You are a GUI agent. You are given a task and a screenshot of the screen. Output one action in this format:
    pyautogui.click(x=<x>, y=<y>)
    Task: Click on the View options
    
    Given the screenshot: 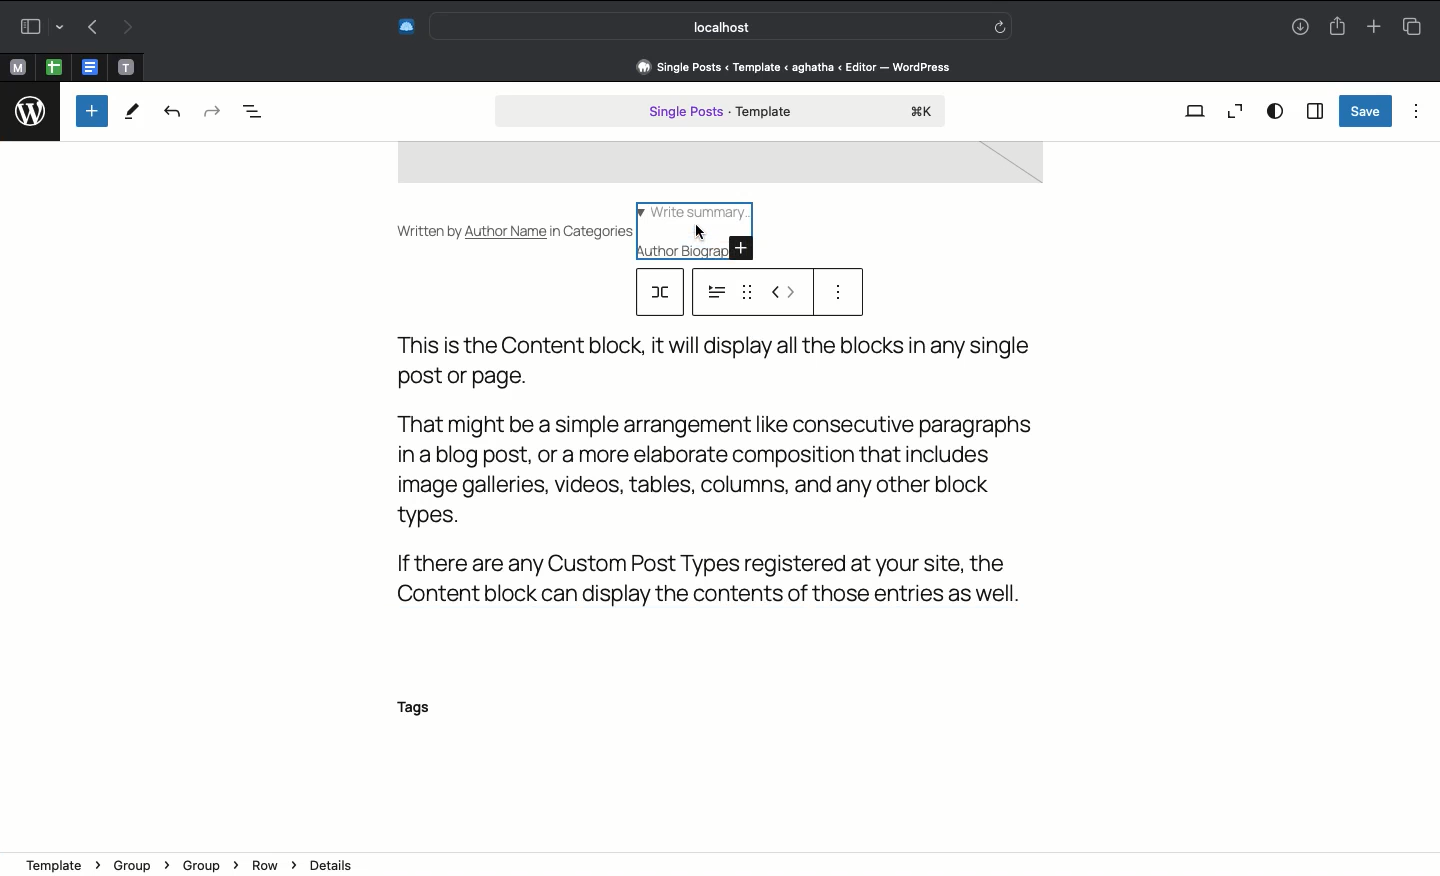 What is the action you would take?
    pyautogui.click(x=1275, y=110)
    